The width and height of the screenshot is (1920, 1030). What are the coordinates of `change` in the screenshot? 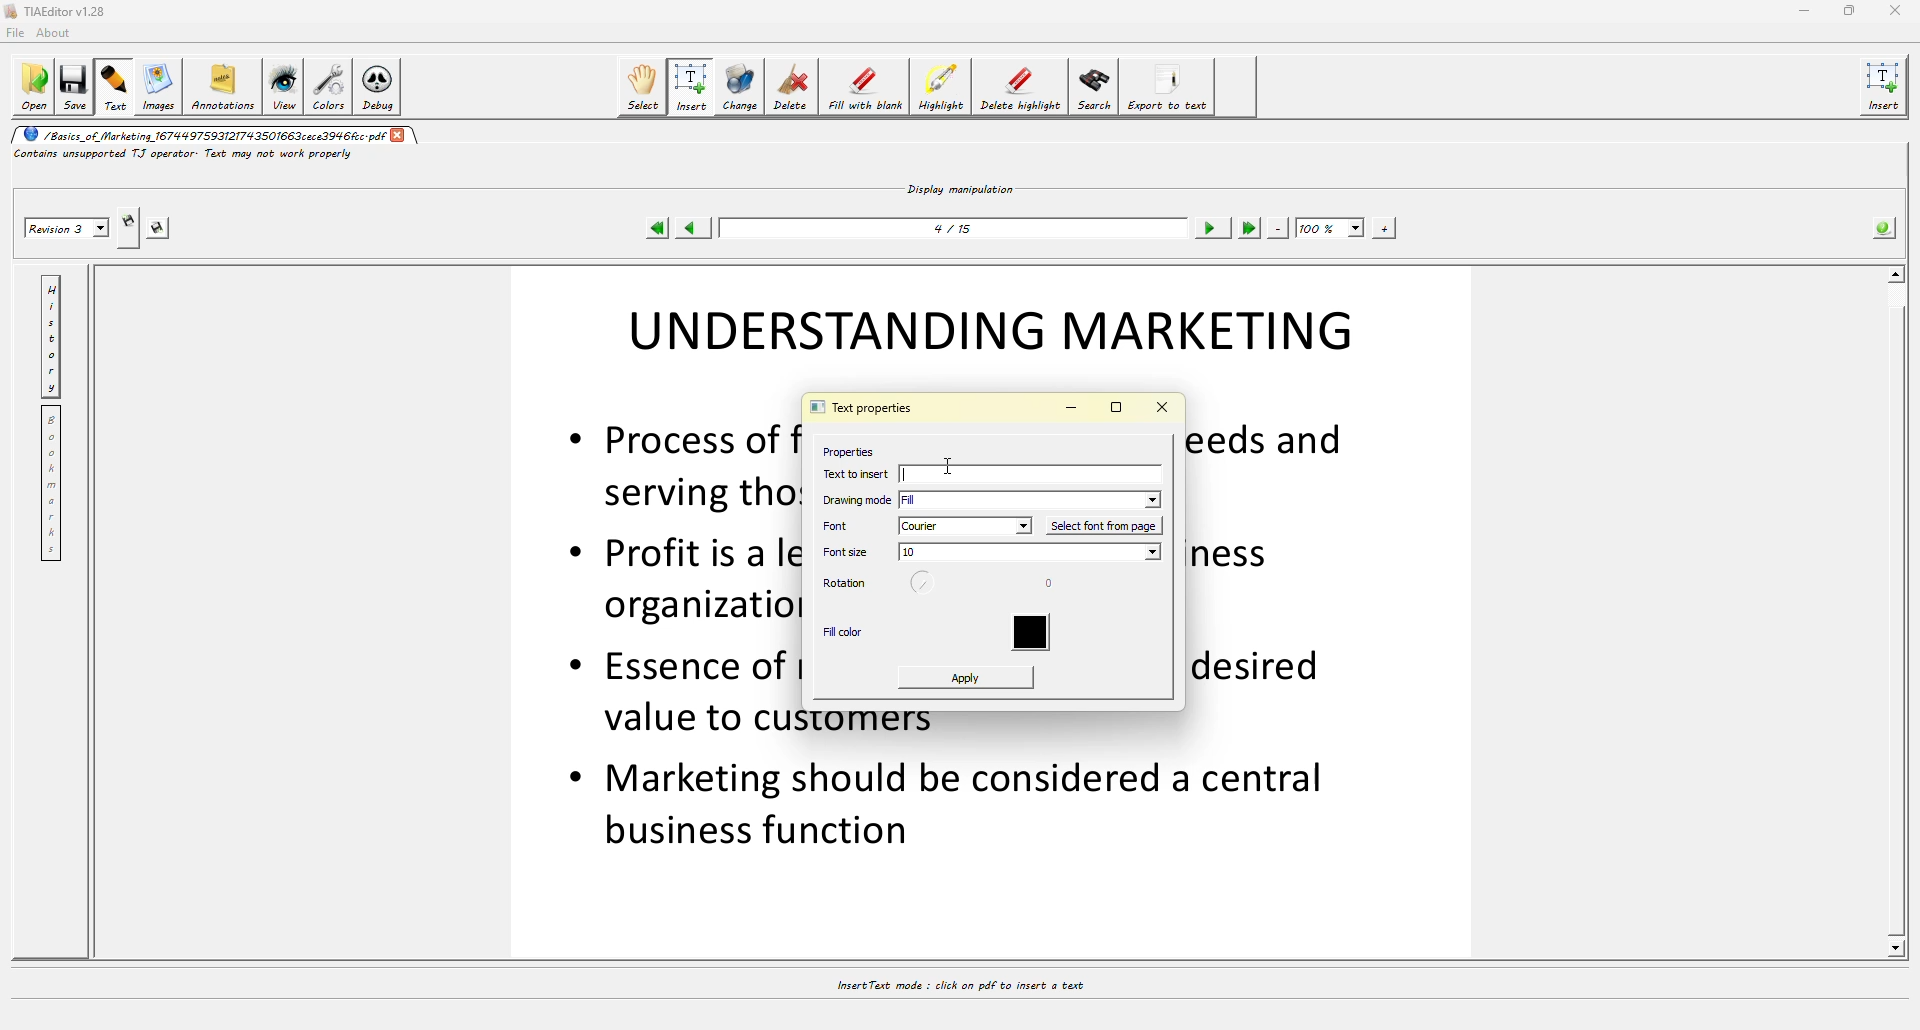 It's located at (740, 86).